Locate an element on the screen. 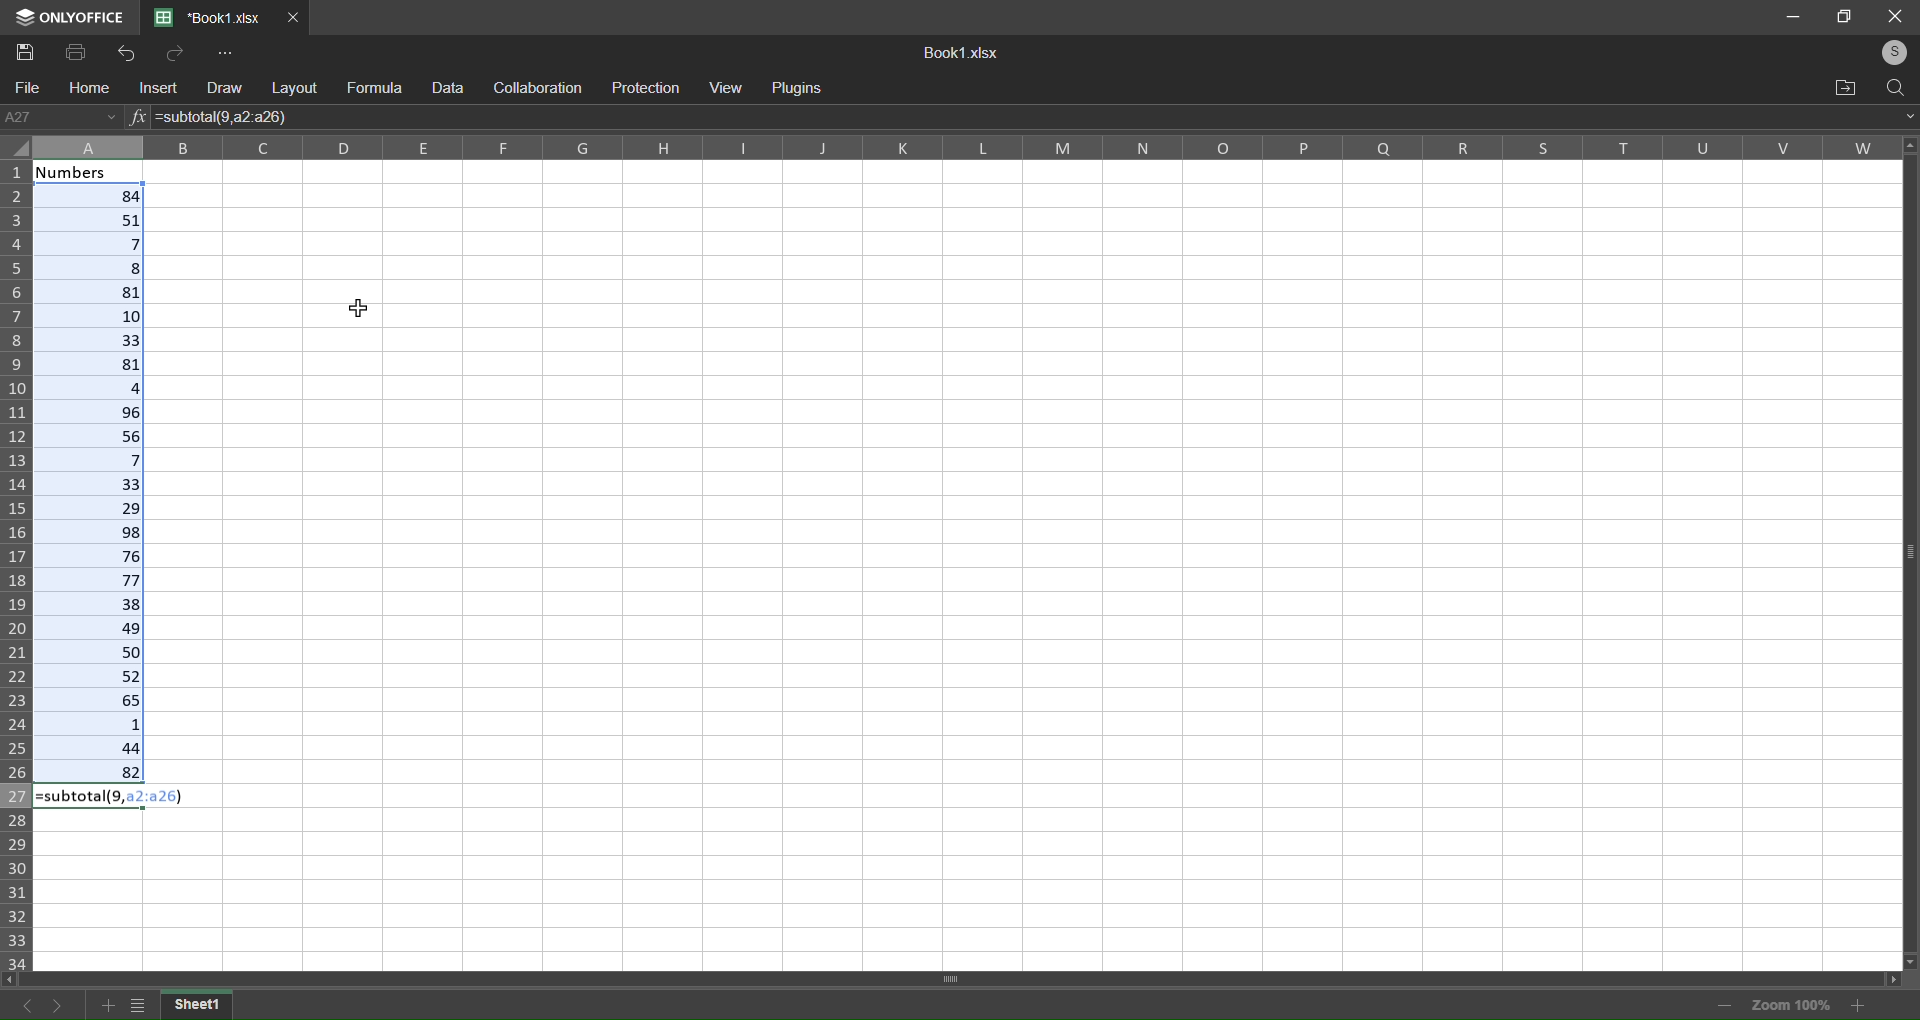 The width and height of the screenshot is (1920, 1020). minimize is located at coordinates (1789, 15).